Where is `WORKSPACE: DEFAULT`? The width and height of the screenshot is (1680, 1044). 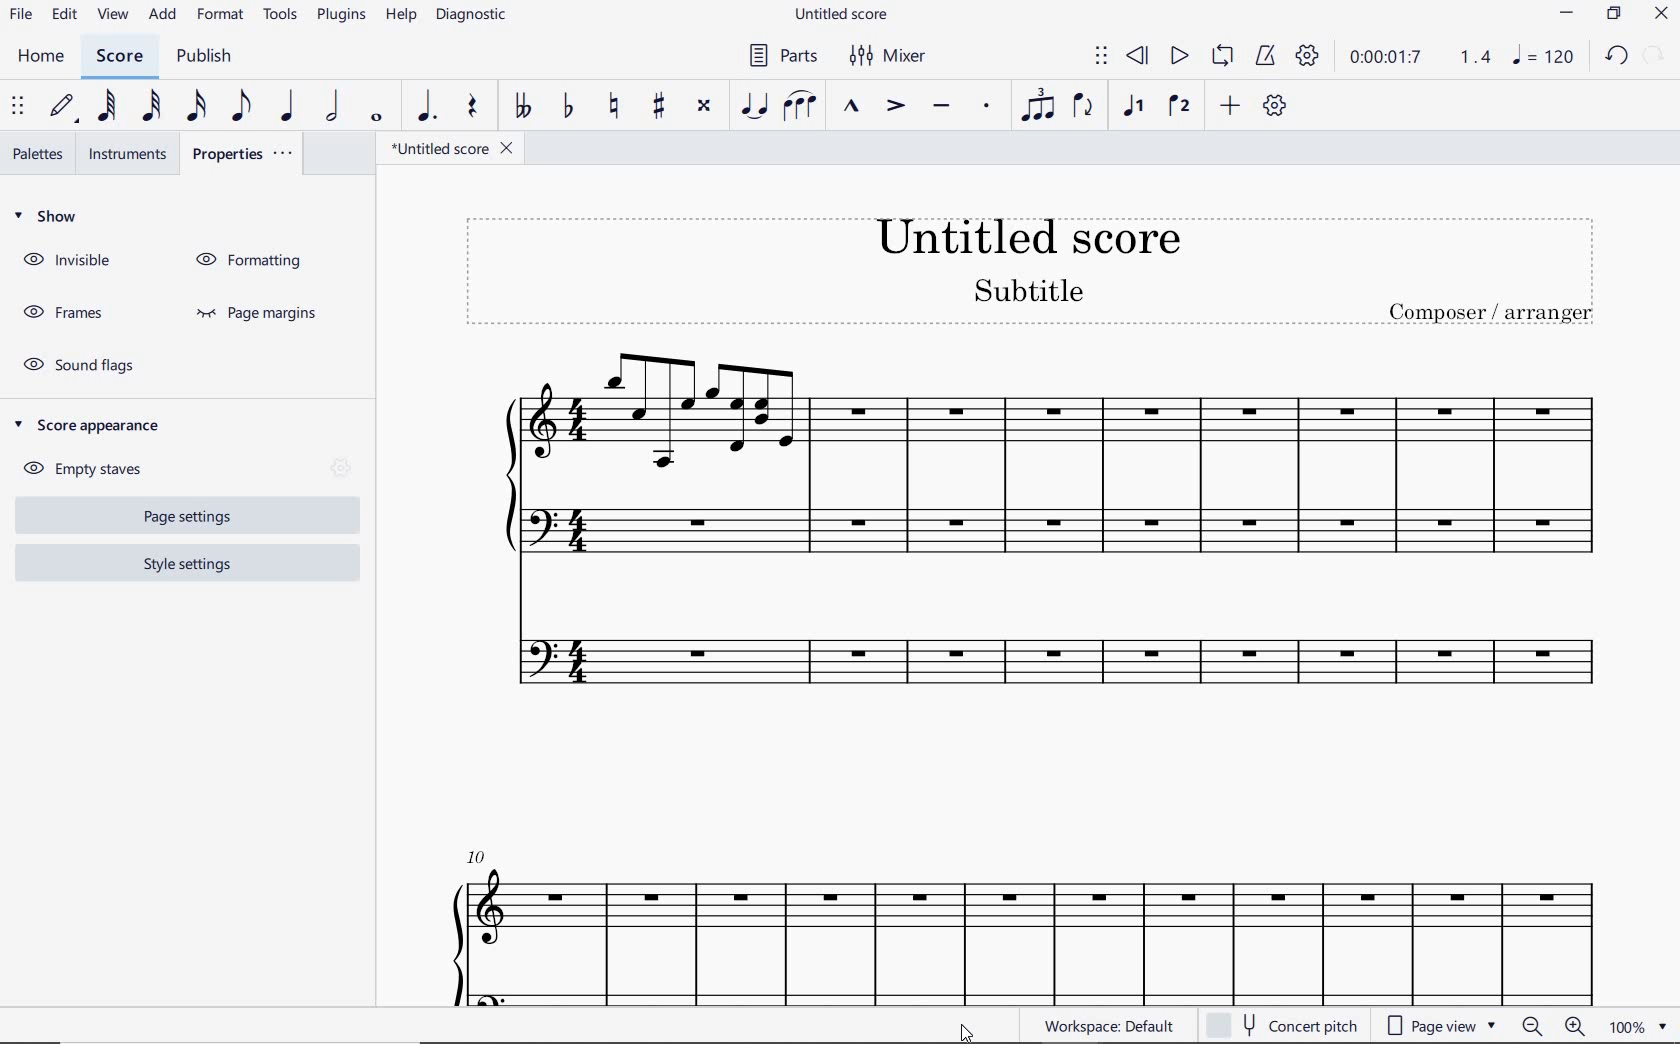
WORKSPACE: DEFAULT is located at coordinates (1115, 1026).